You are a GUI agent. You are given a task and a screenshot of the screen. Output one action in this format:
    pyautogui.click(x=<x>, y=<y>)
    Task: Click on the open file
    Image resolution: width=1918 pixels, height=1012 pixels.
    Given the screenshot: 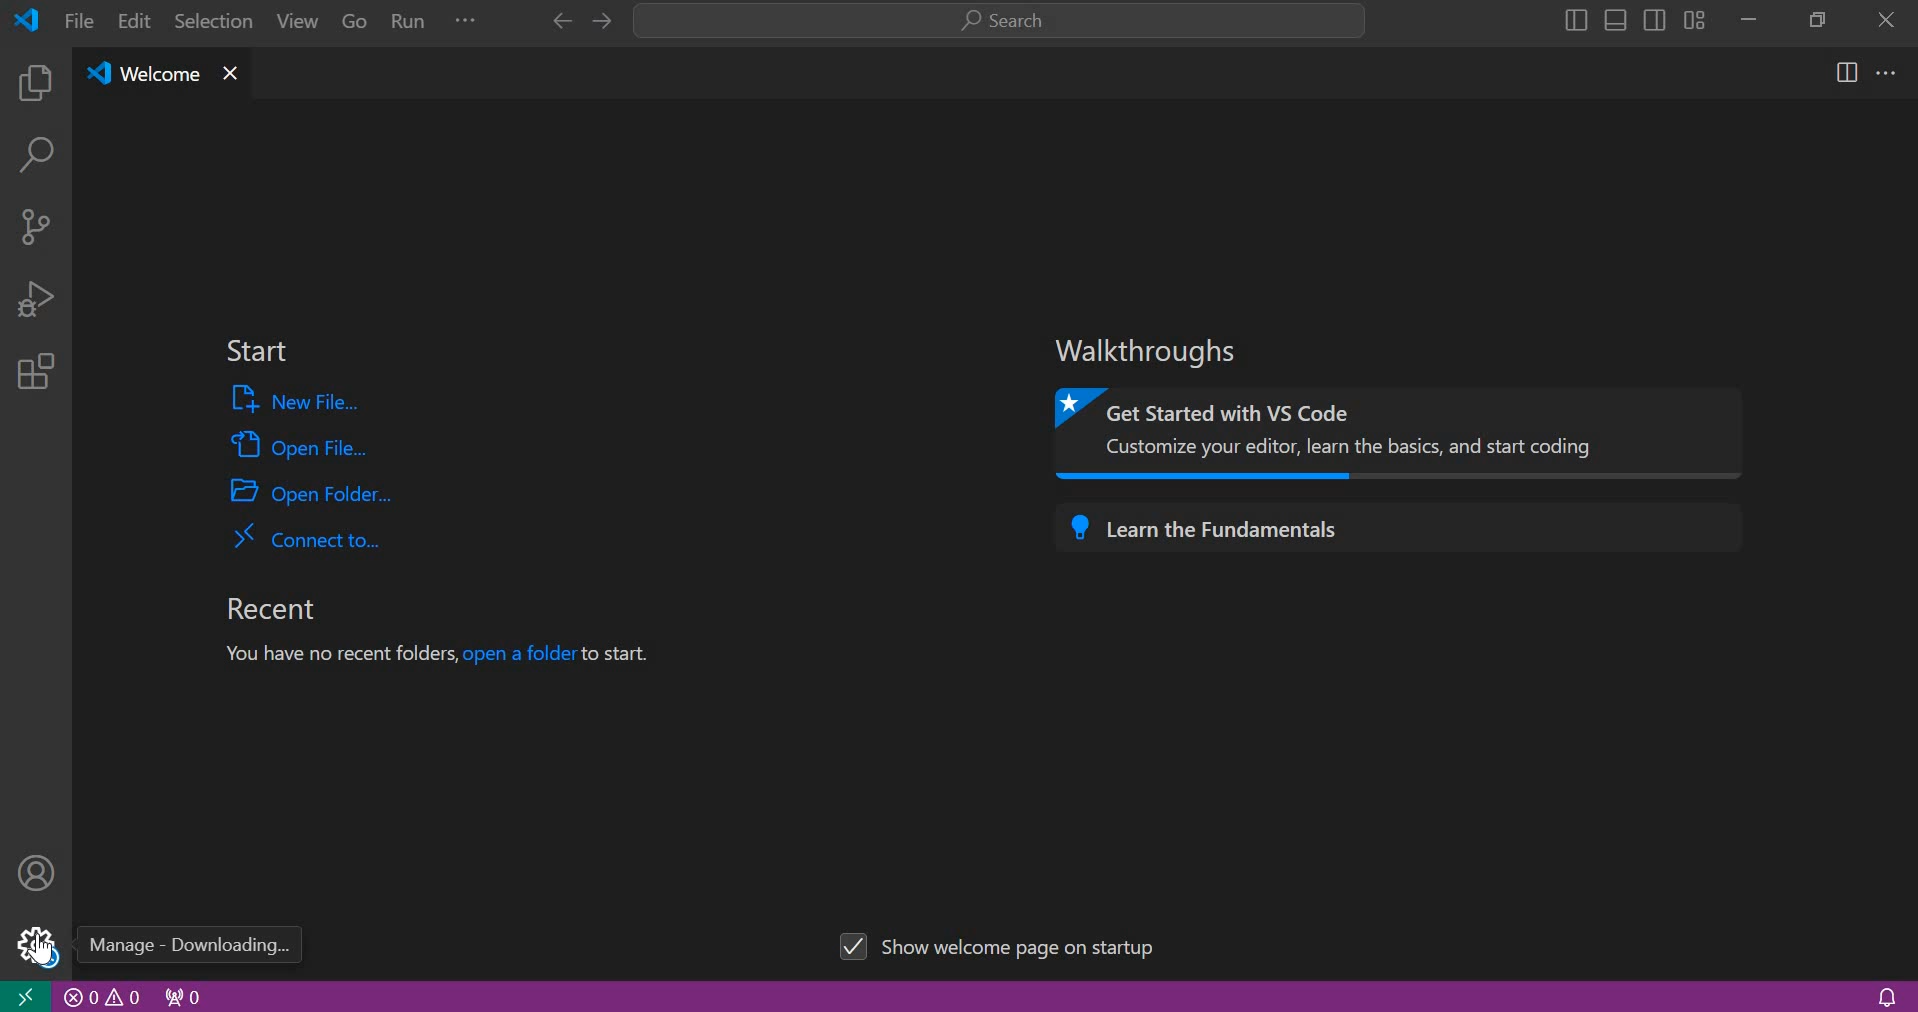 What is the action you would take?
    pyautogui.click(x=300, y=443)
    